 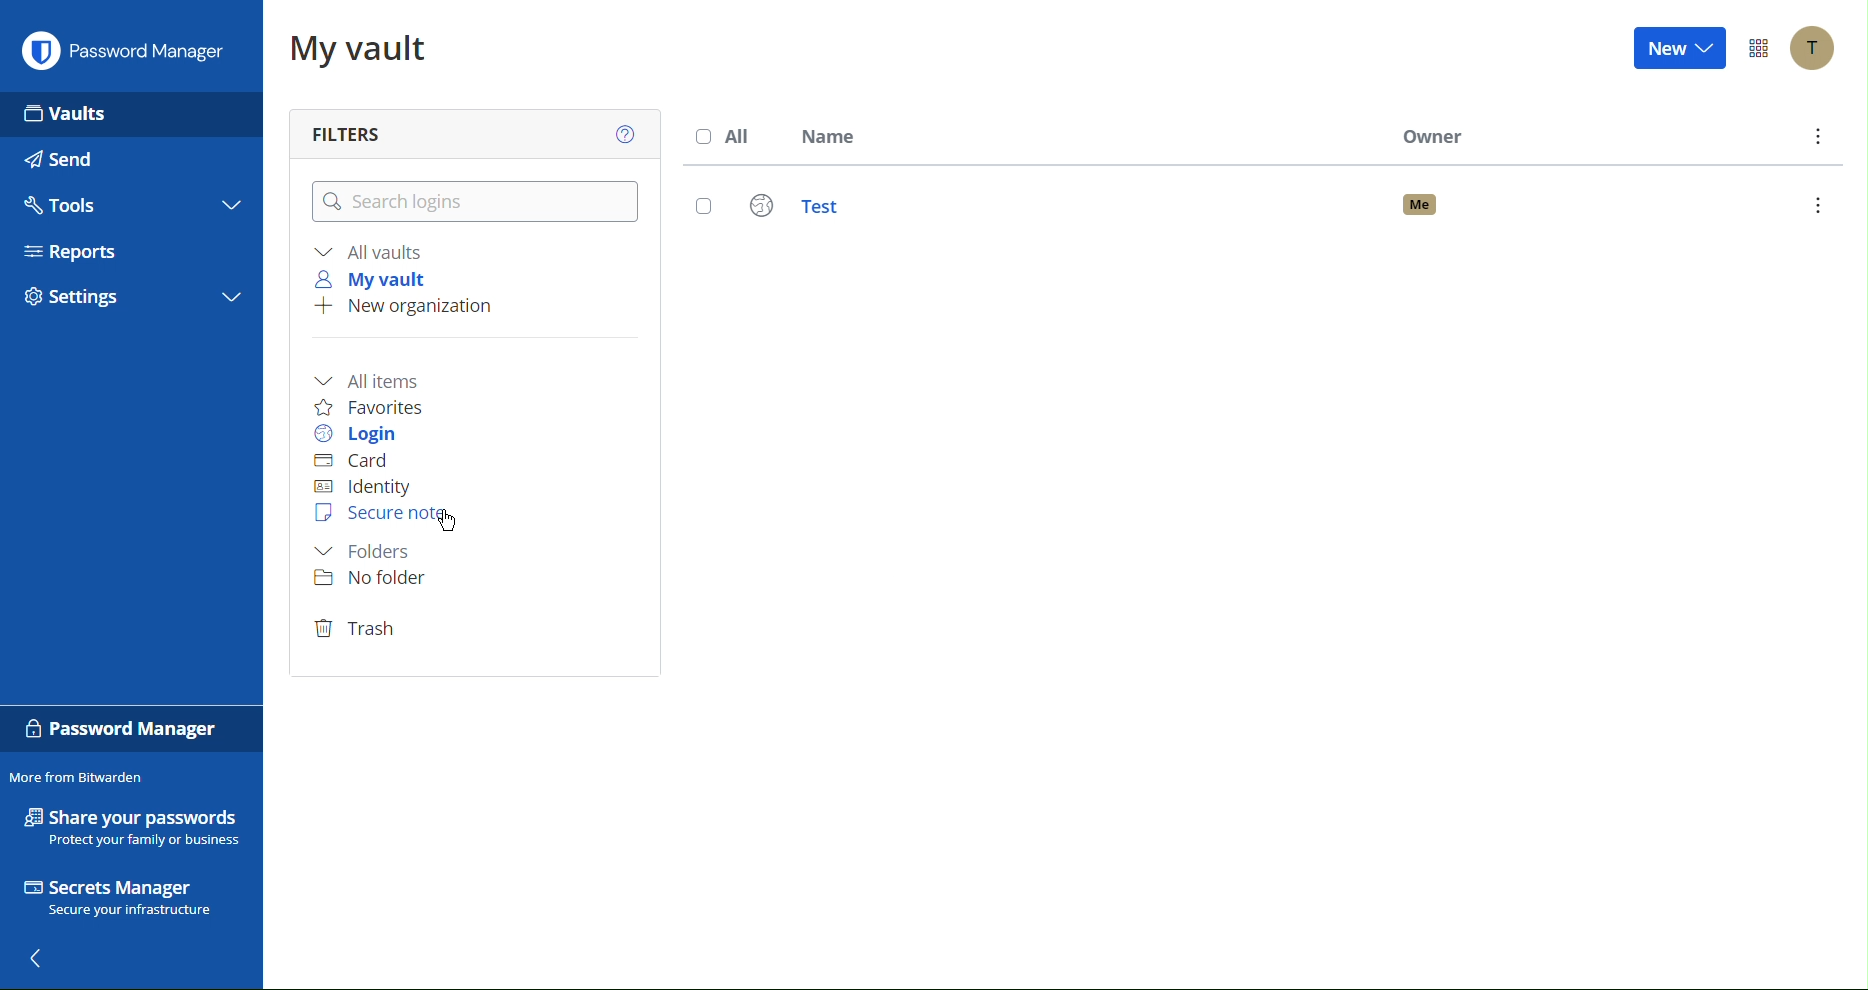 I want to click on Trash, so click(x=359, y=627).